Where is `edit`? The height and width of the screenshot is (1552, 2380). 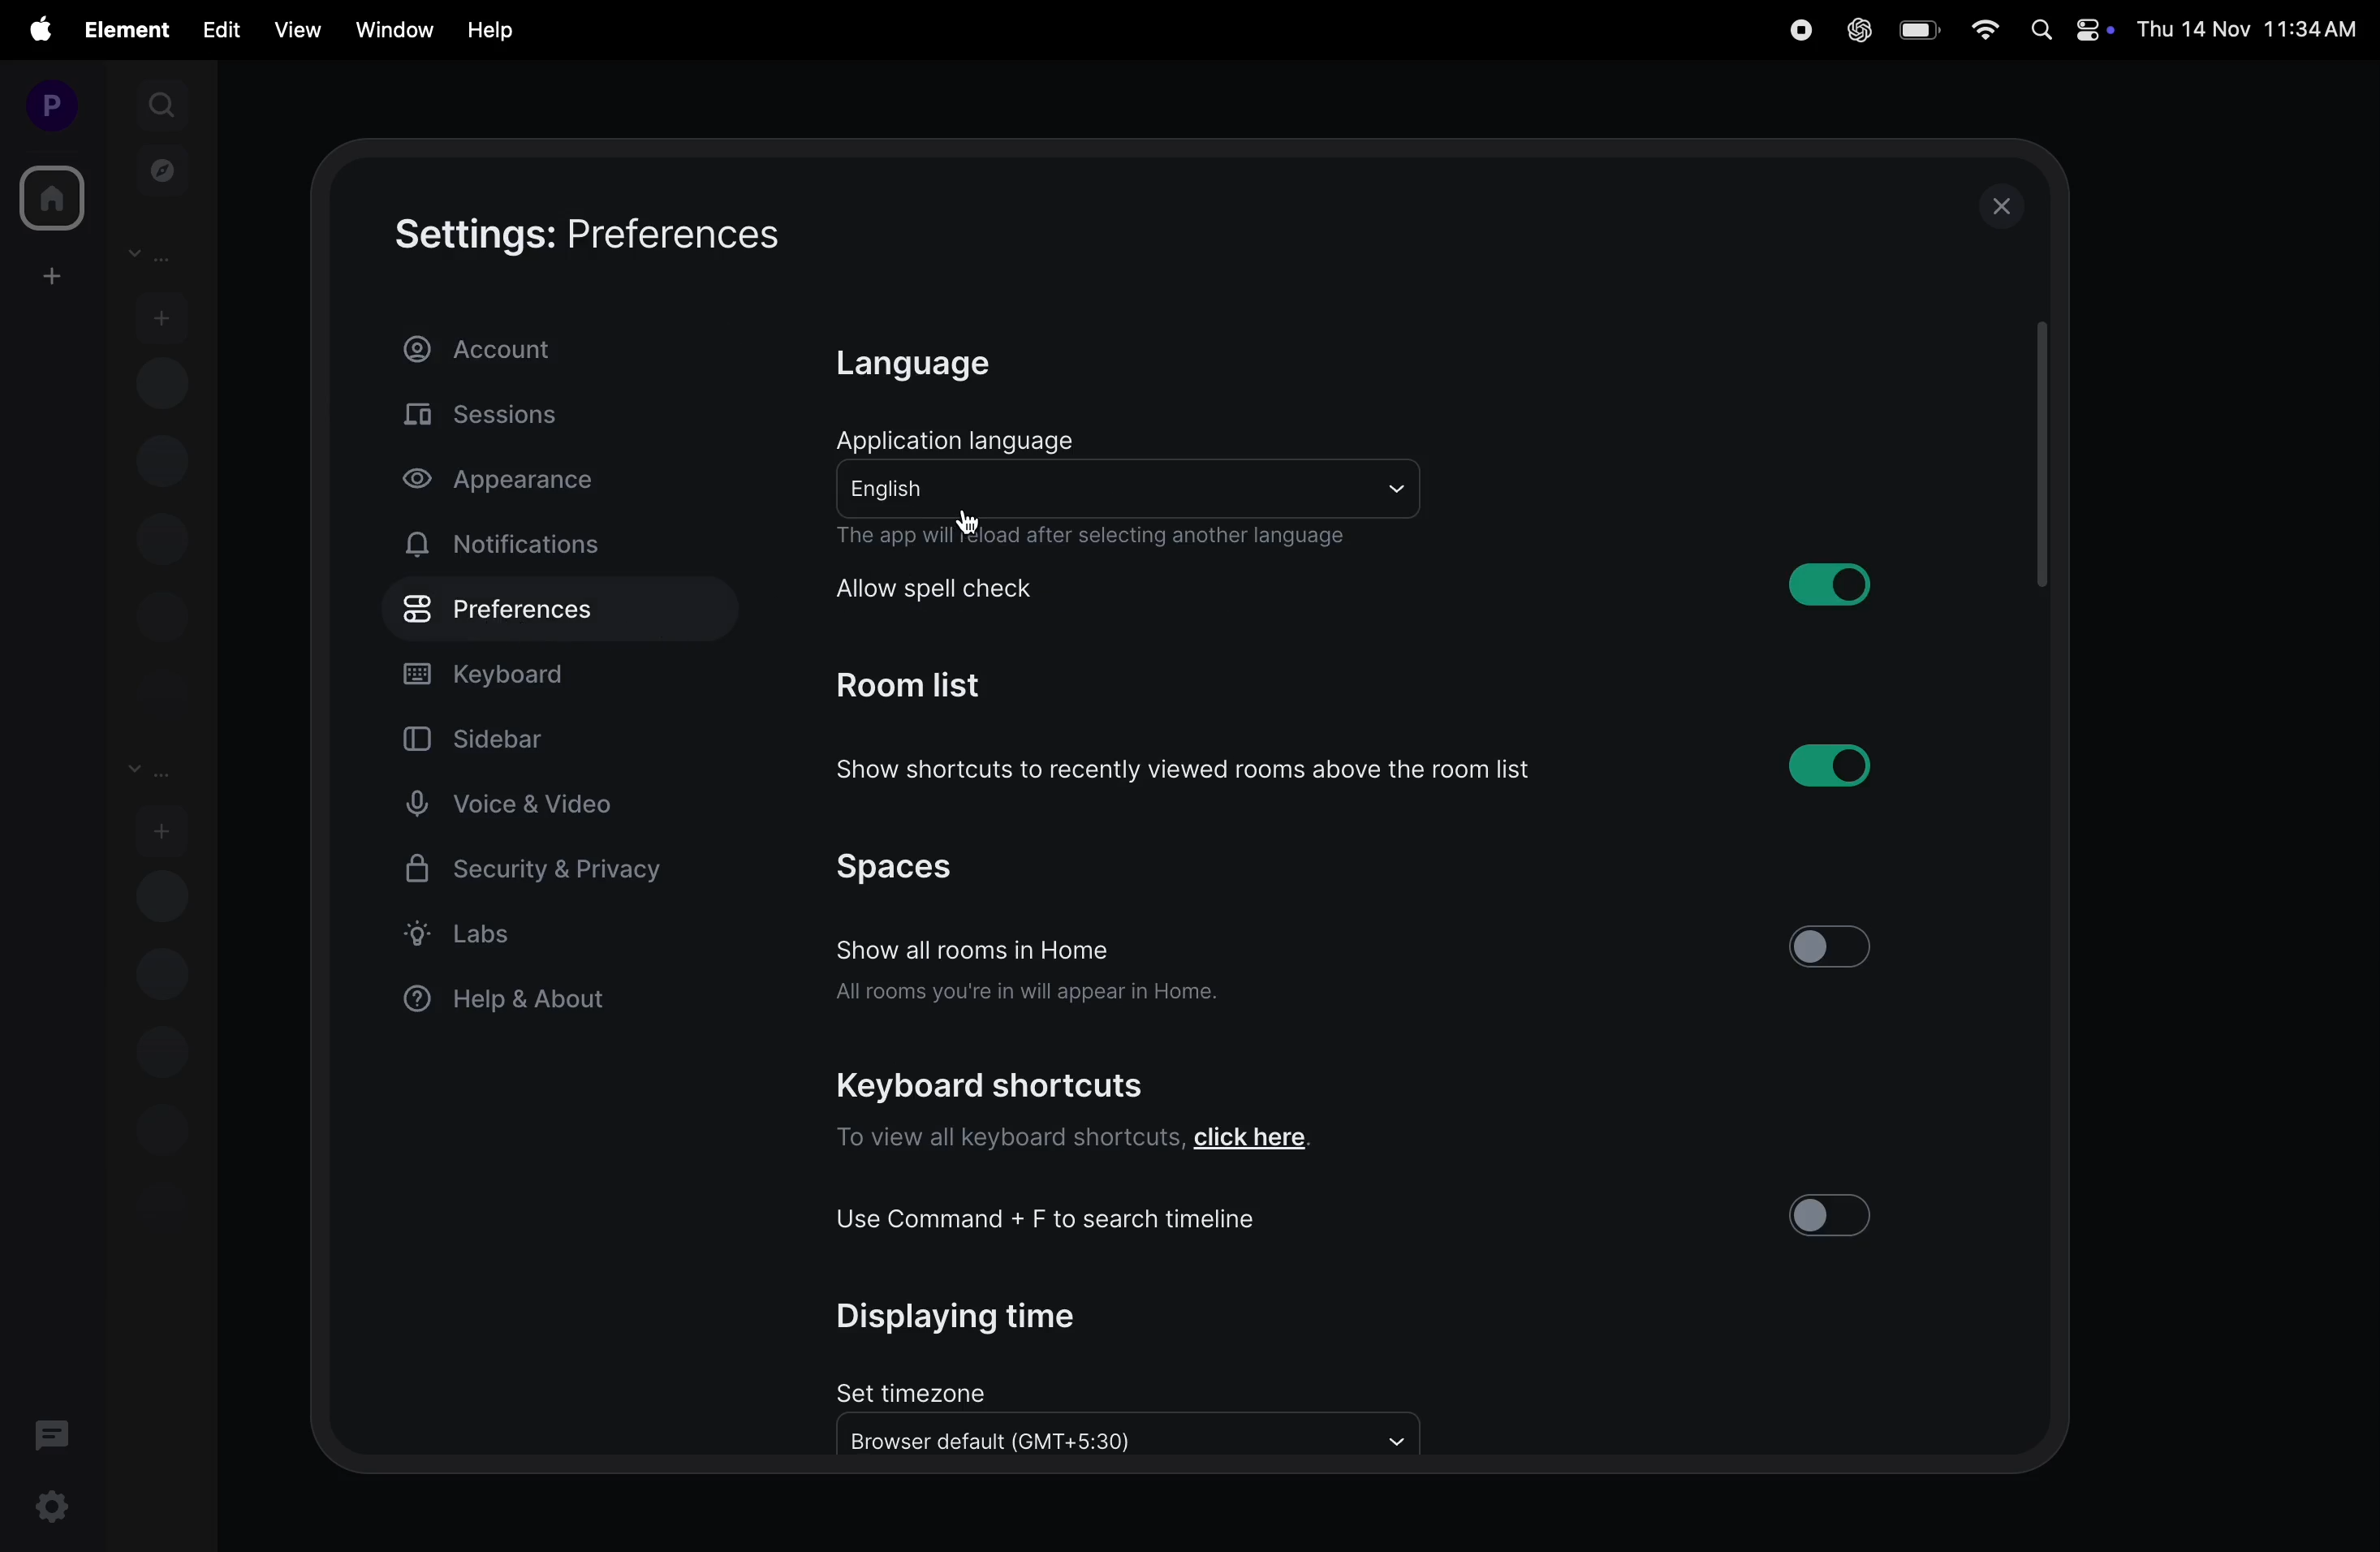
edit is located at coordinates (221, 31).